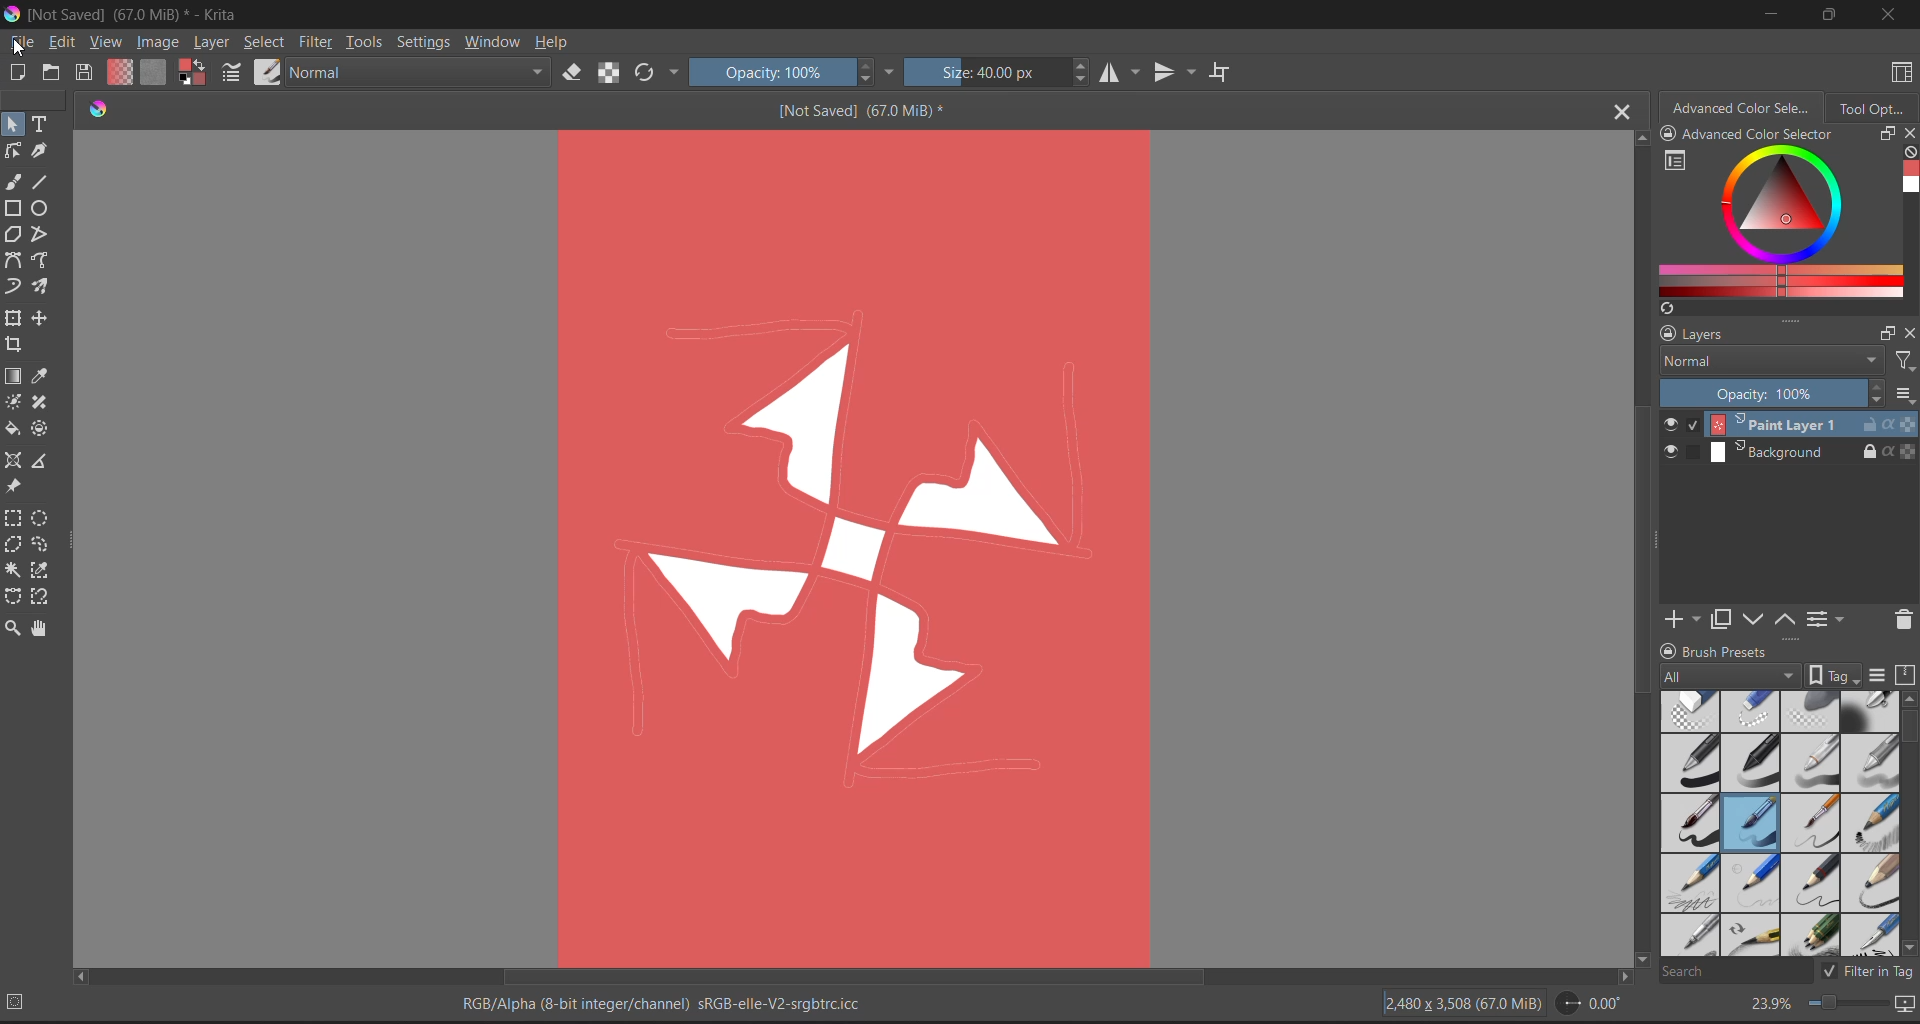  I want to click on minimize, so click(1773, 18).